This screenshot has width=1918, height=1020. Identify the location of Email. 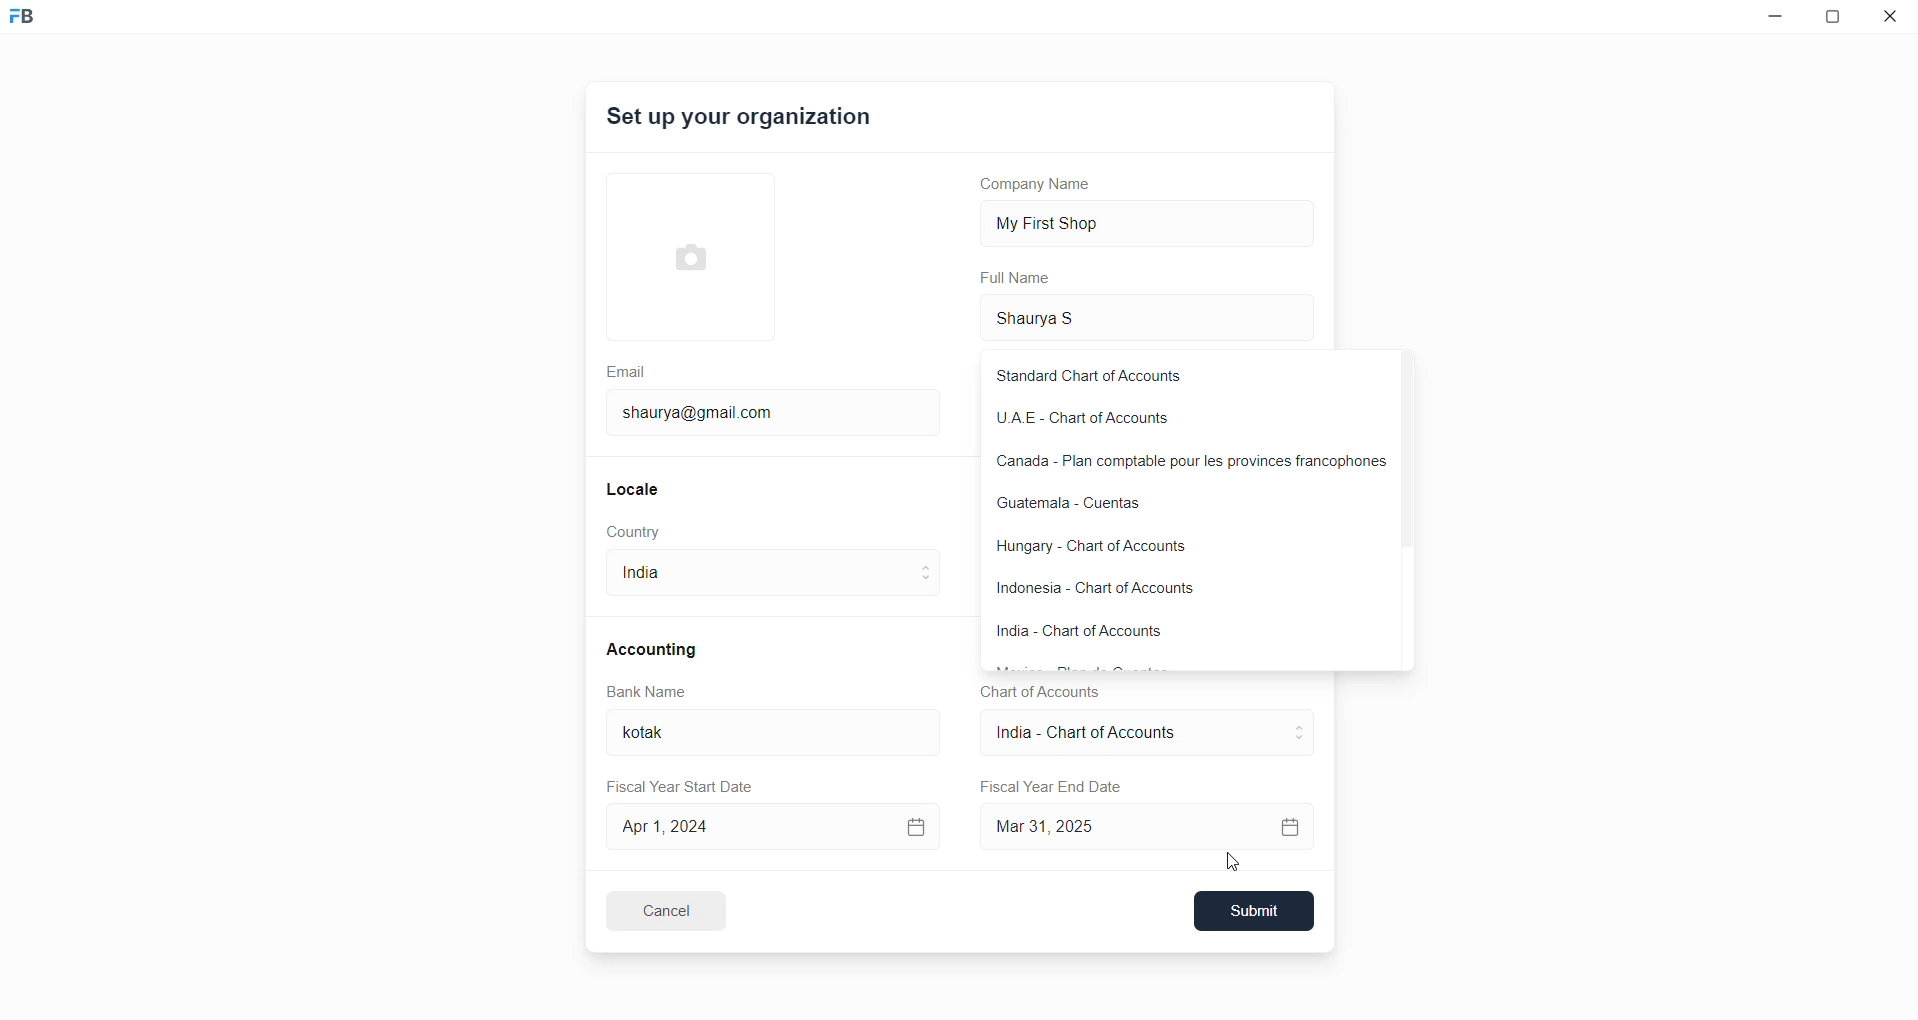
(629, 369).